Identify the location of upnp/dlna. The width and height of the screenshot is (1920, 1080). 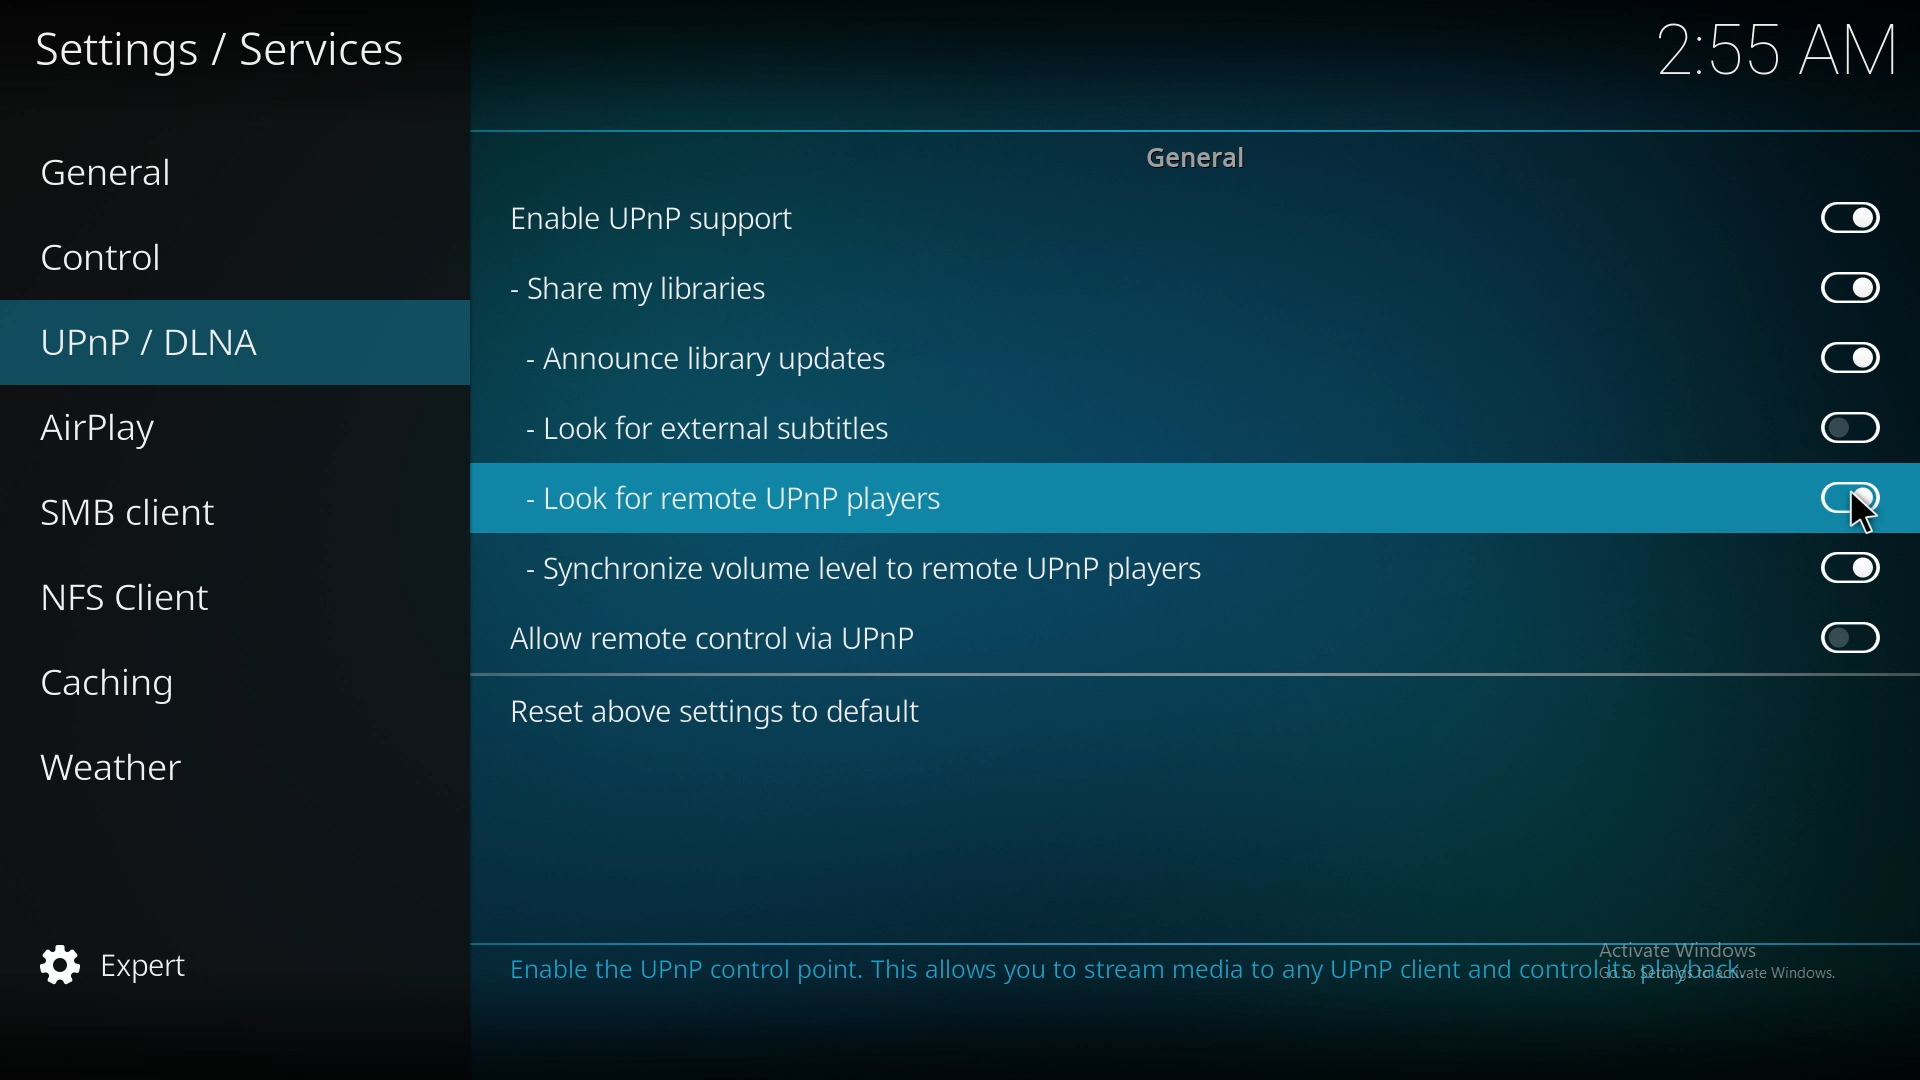
(186, 343).